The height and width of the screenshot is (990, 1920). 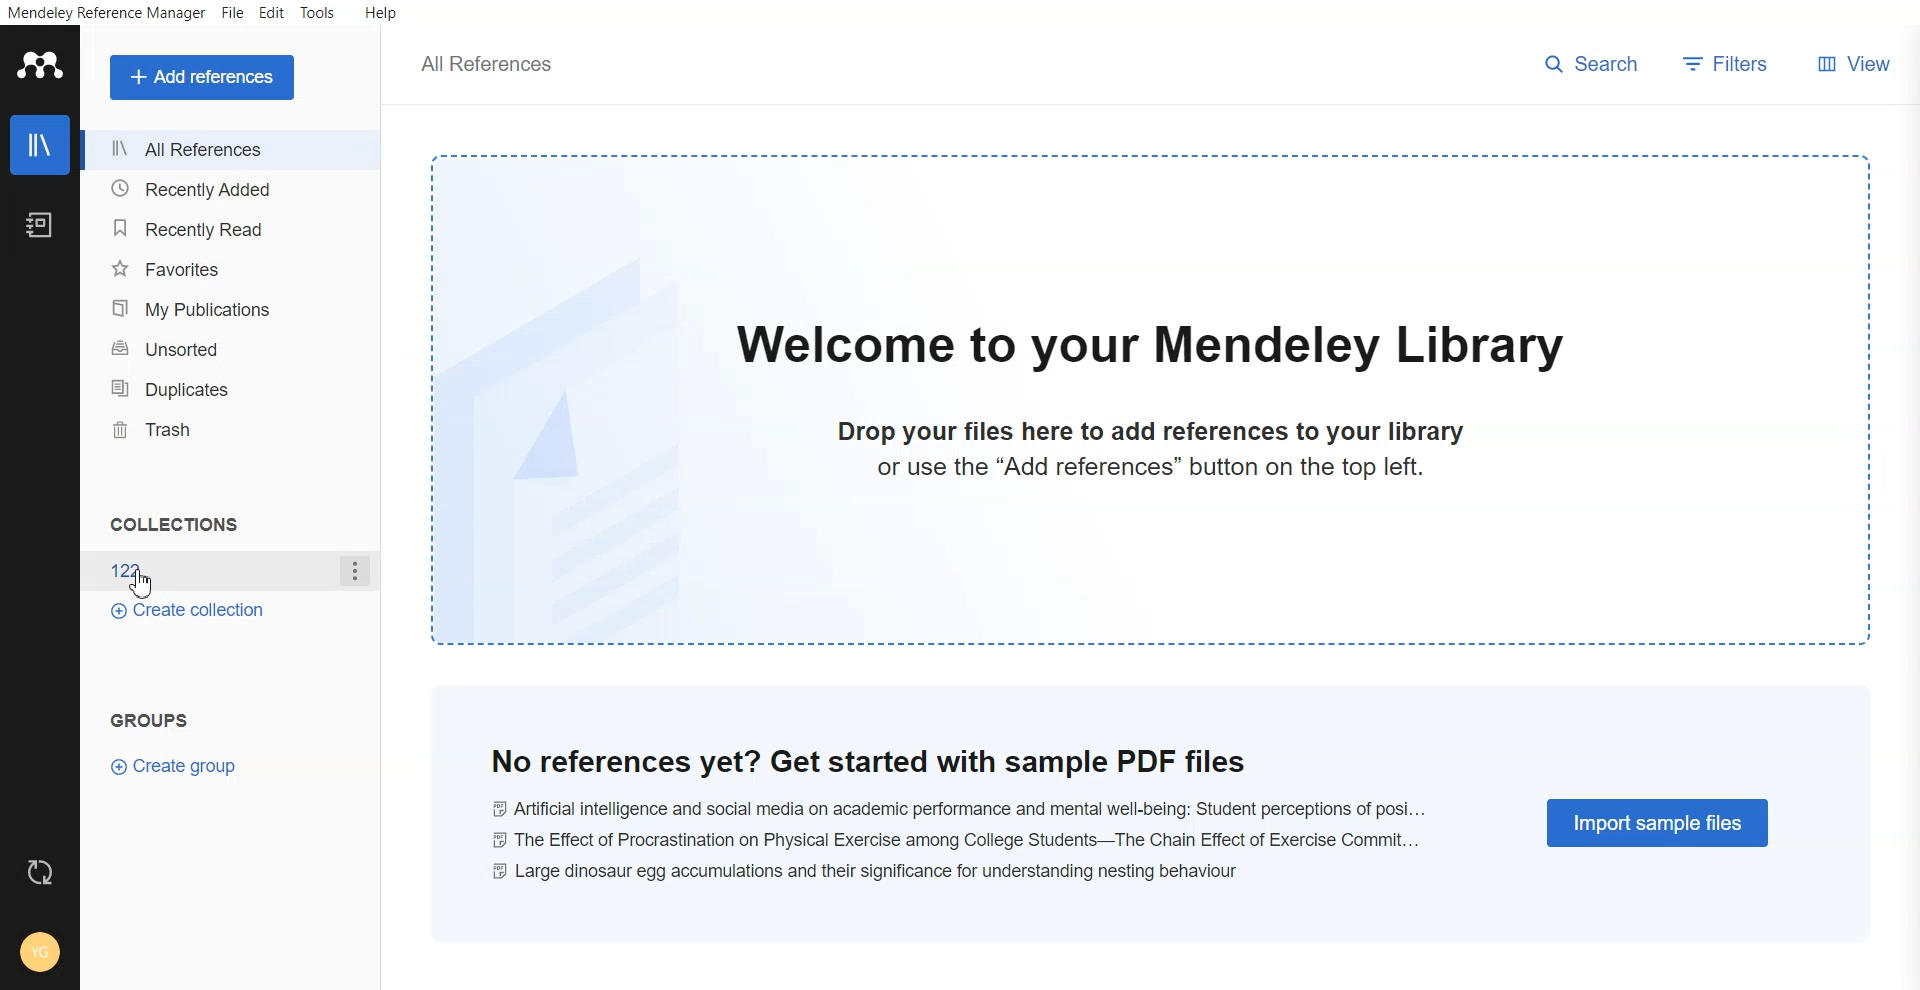 What do you see at coordinates (38, 223) in the screenshot?
I see `Notebook` at bounding box center [38, 223].